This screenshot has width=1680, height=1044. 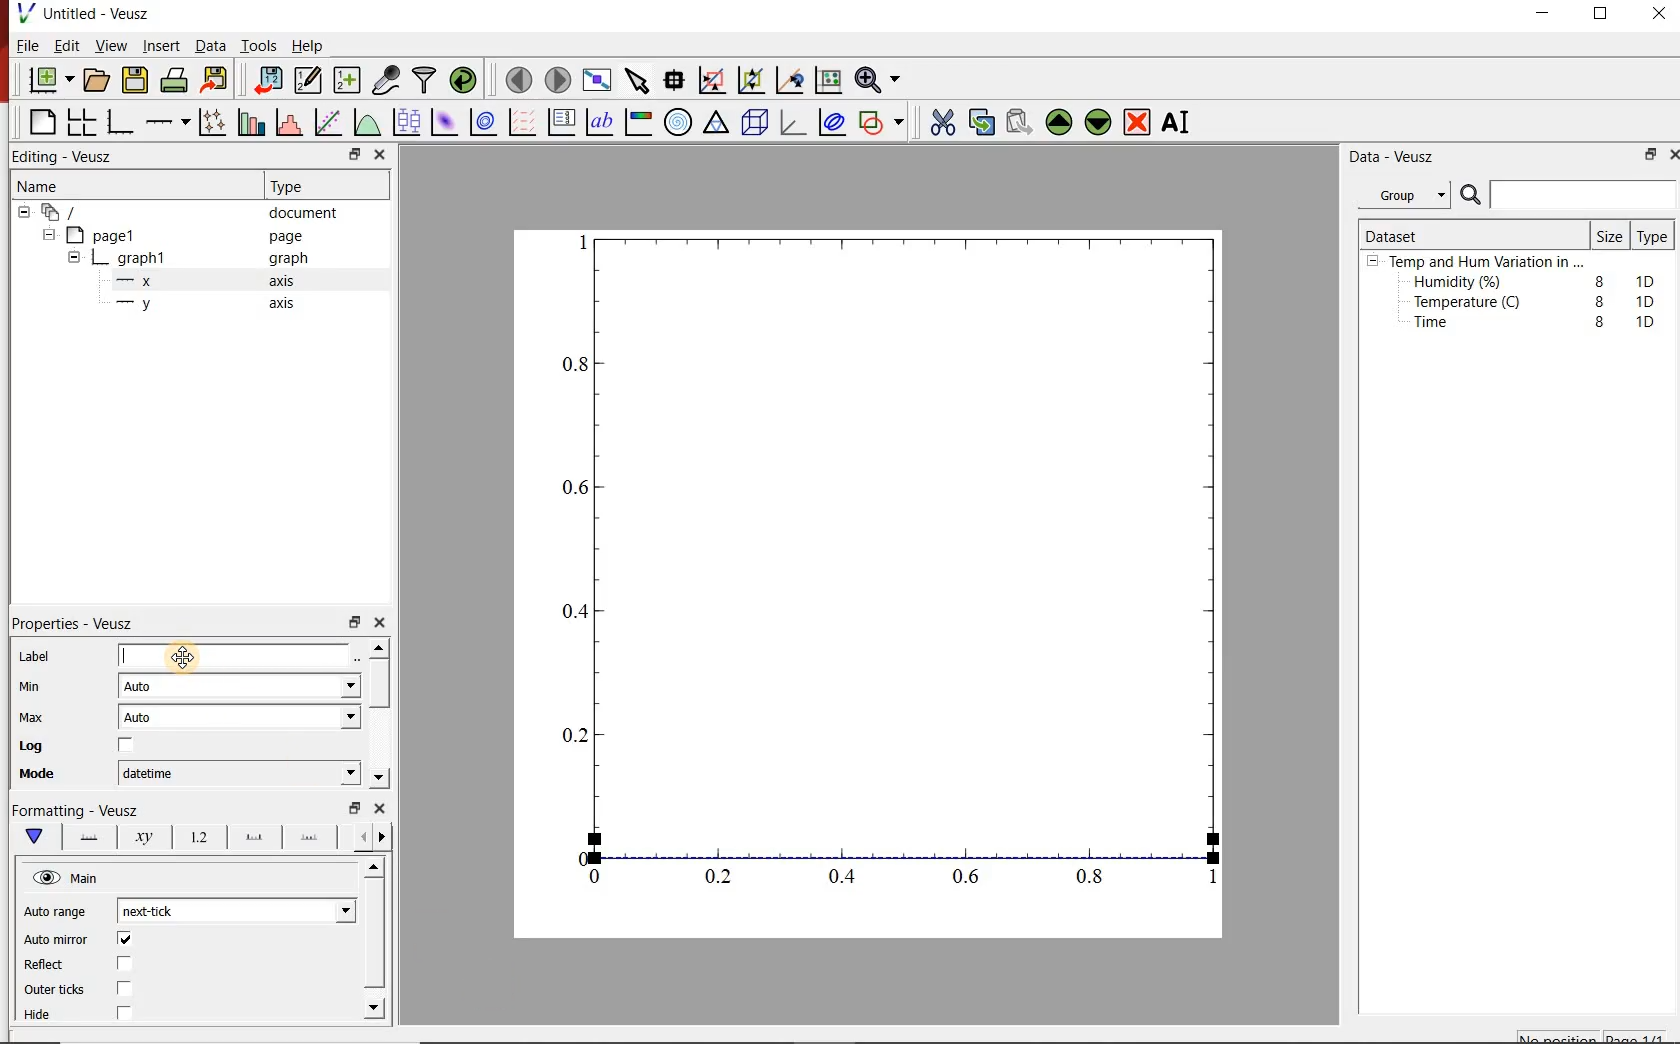 I want to click on plot a function, so click(x=369, y=125).